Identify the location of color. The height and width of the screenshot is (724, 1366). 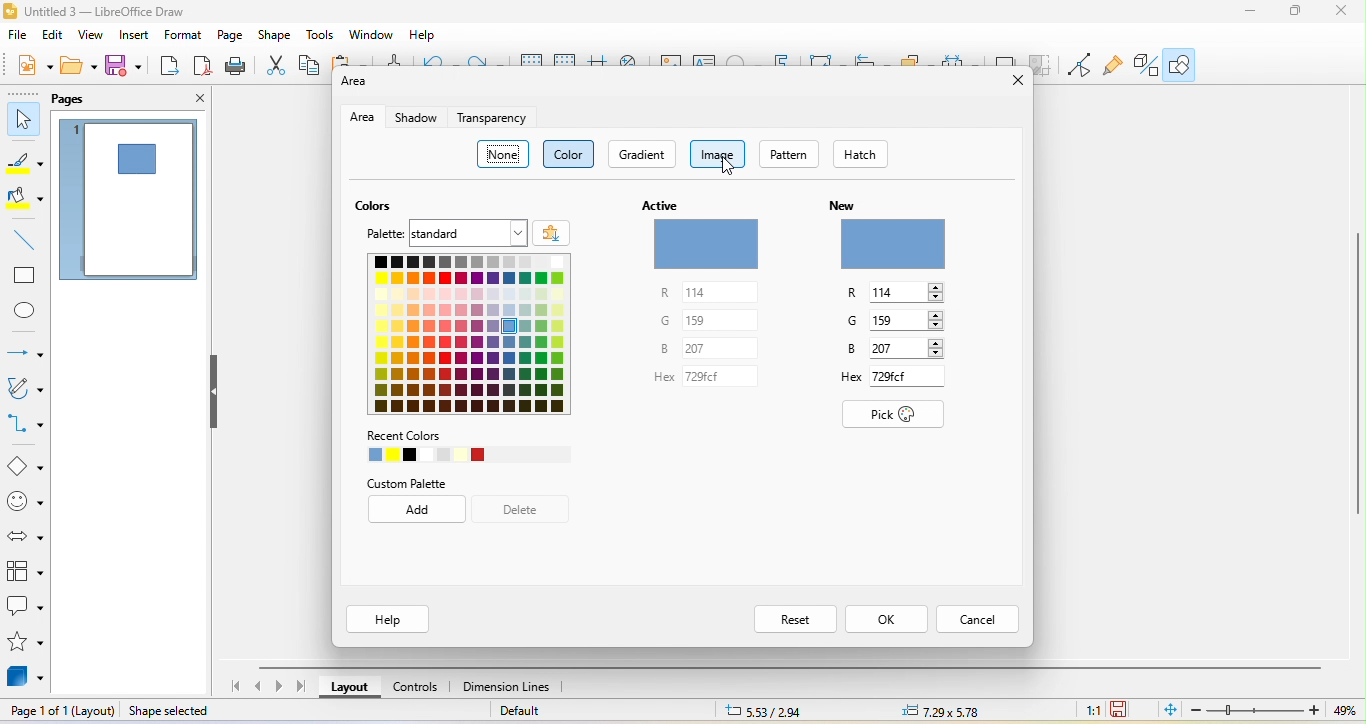
(569, 154).